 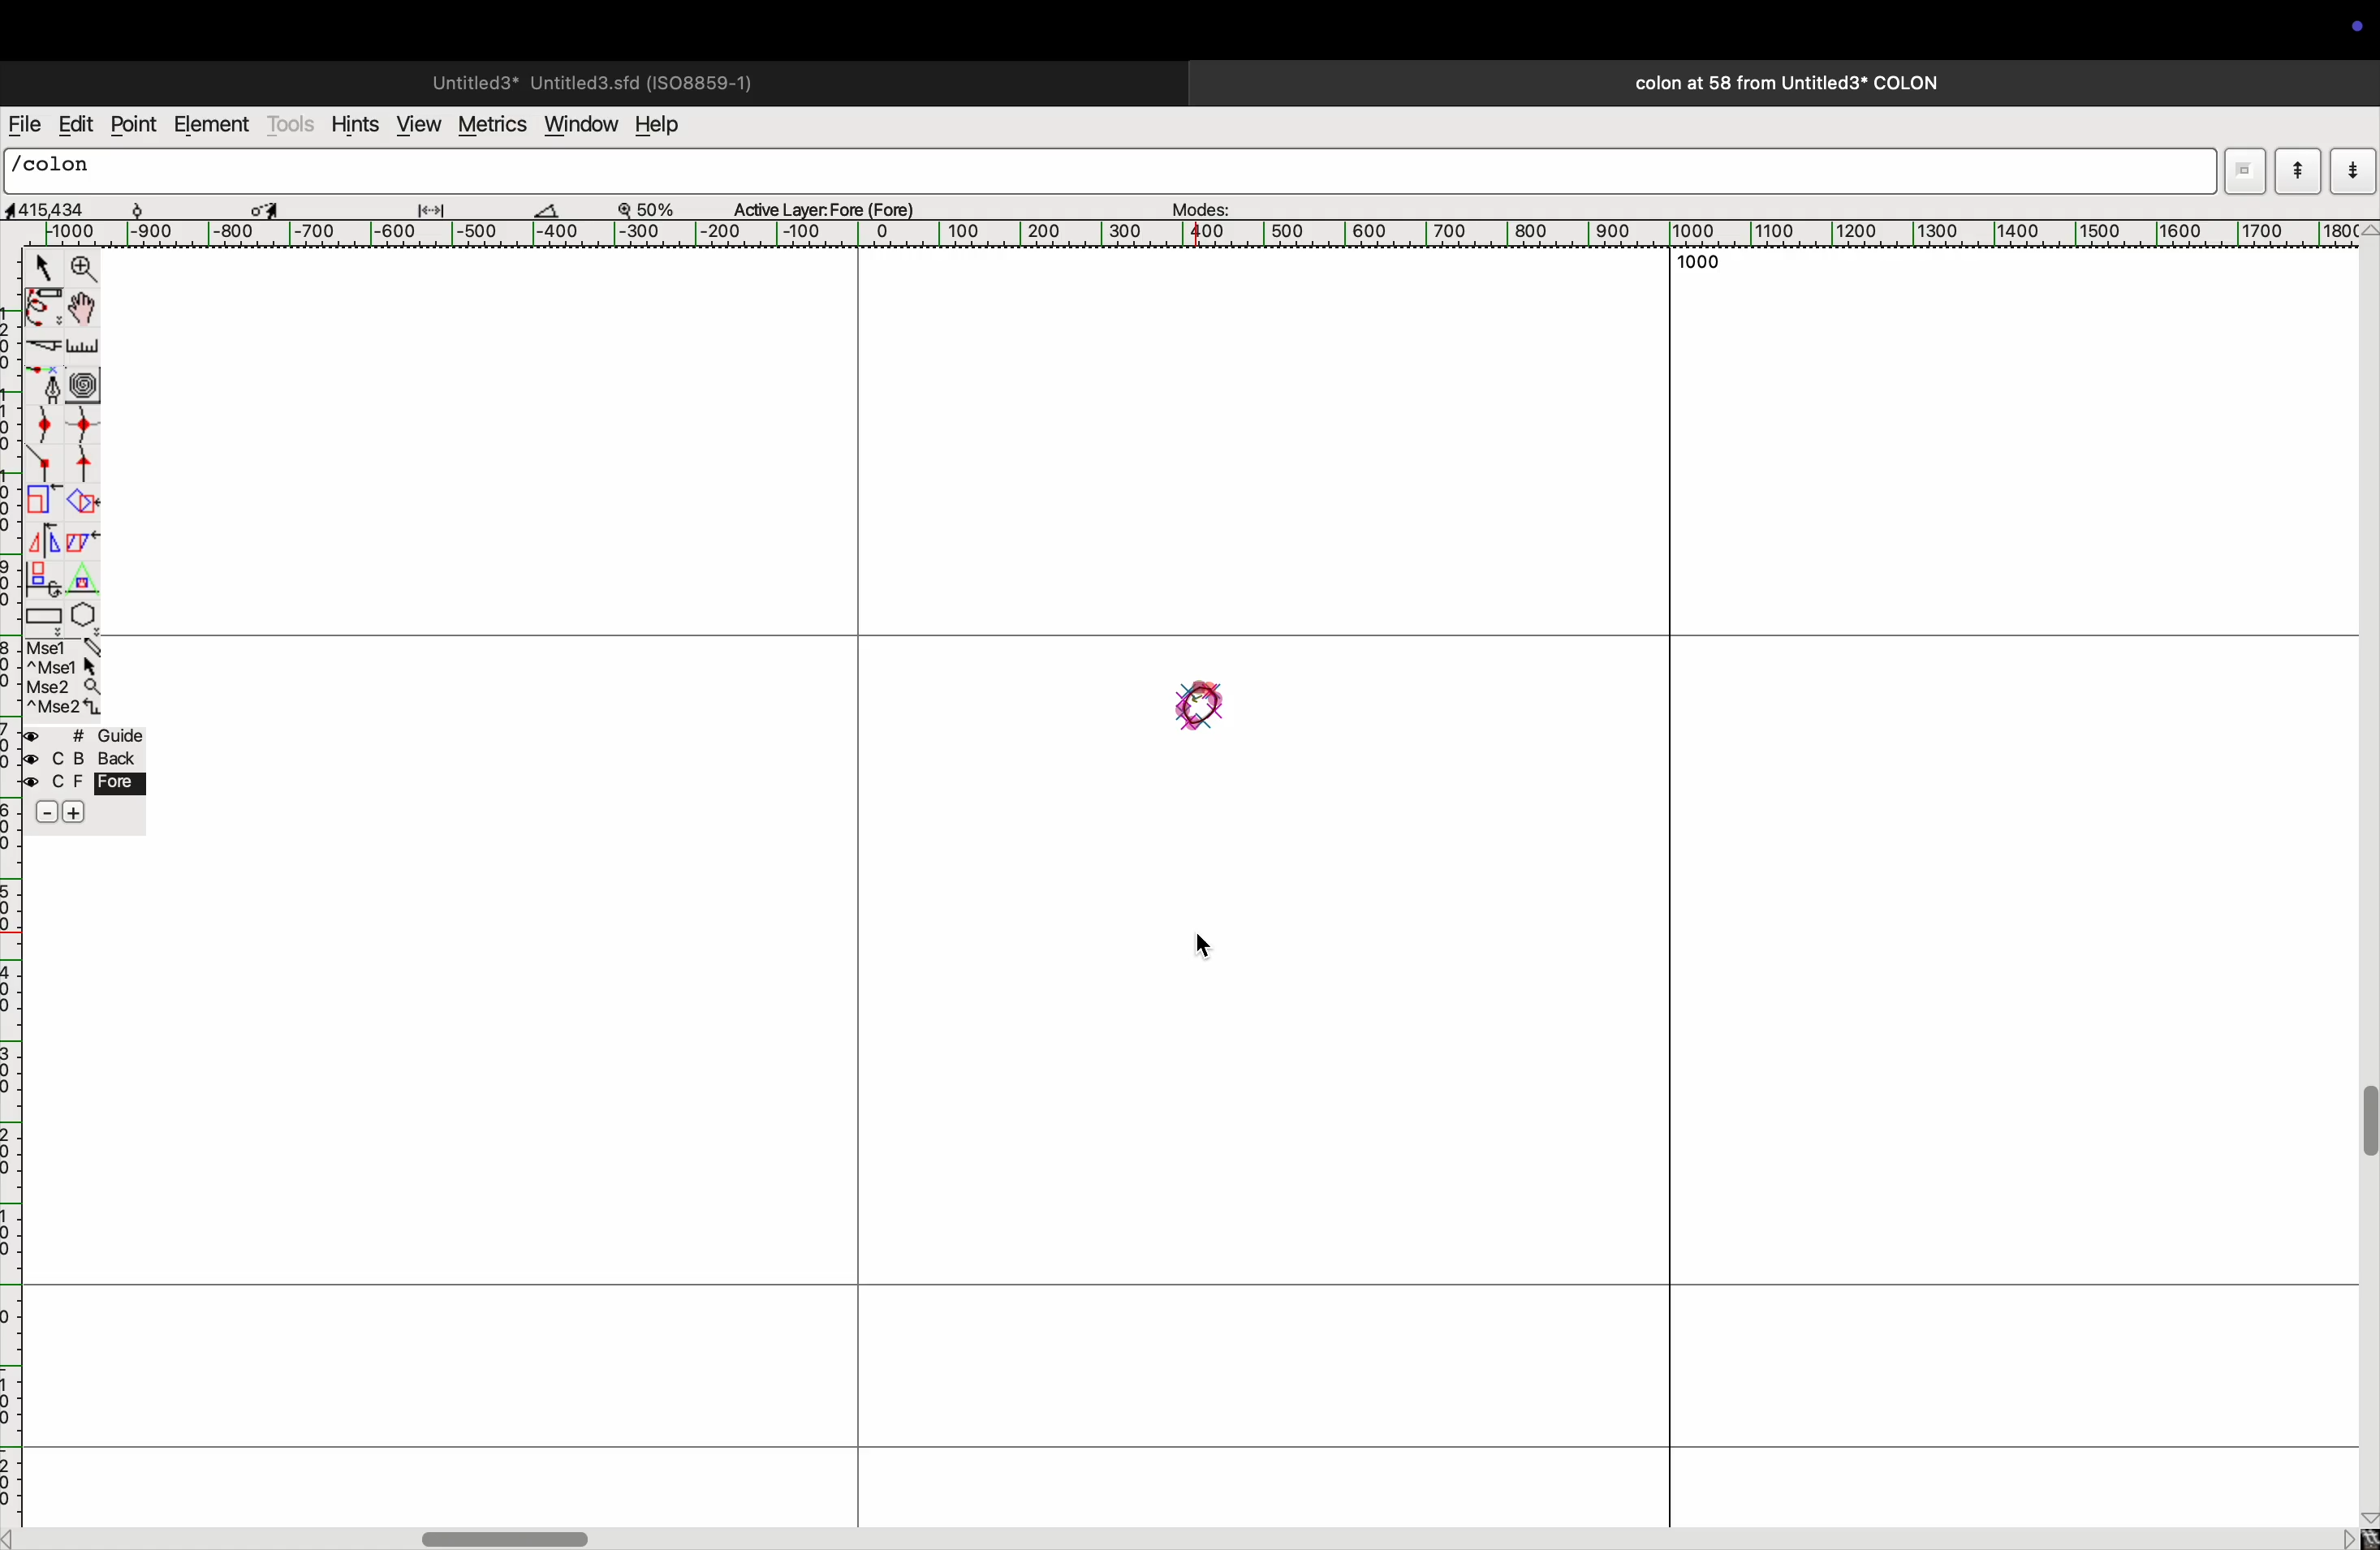 What do you see at coordinates (356, 122) in the screenshot?
I see `hints` at bounding box center [356, 122].